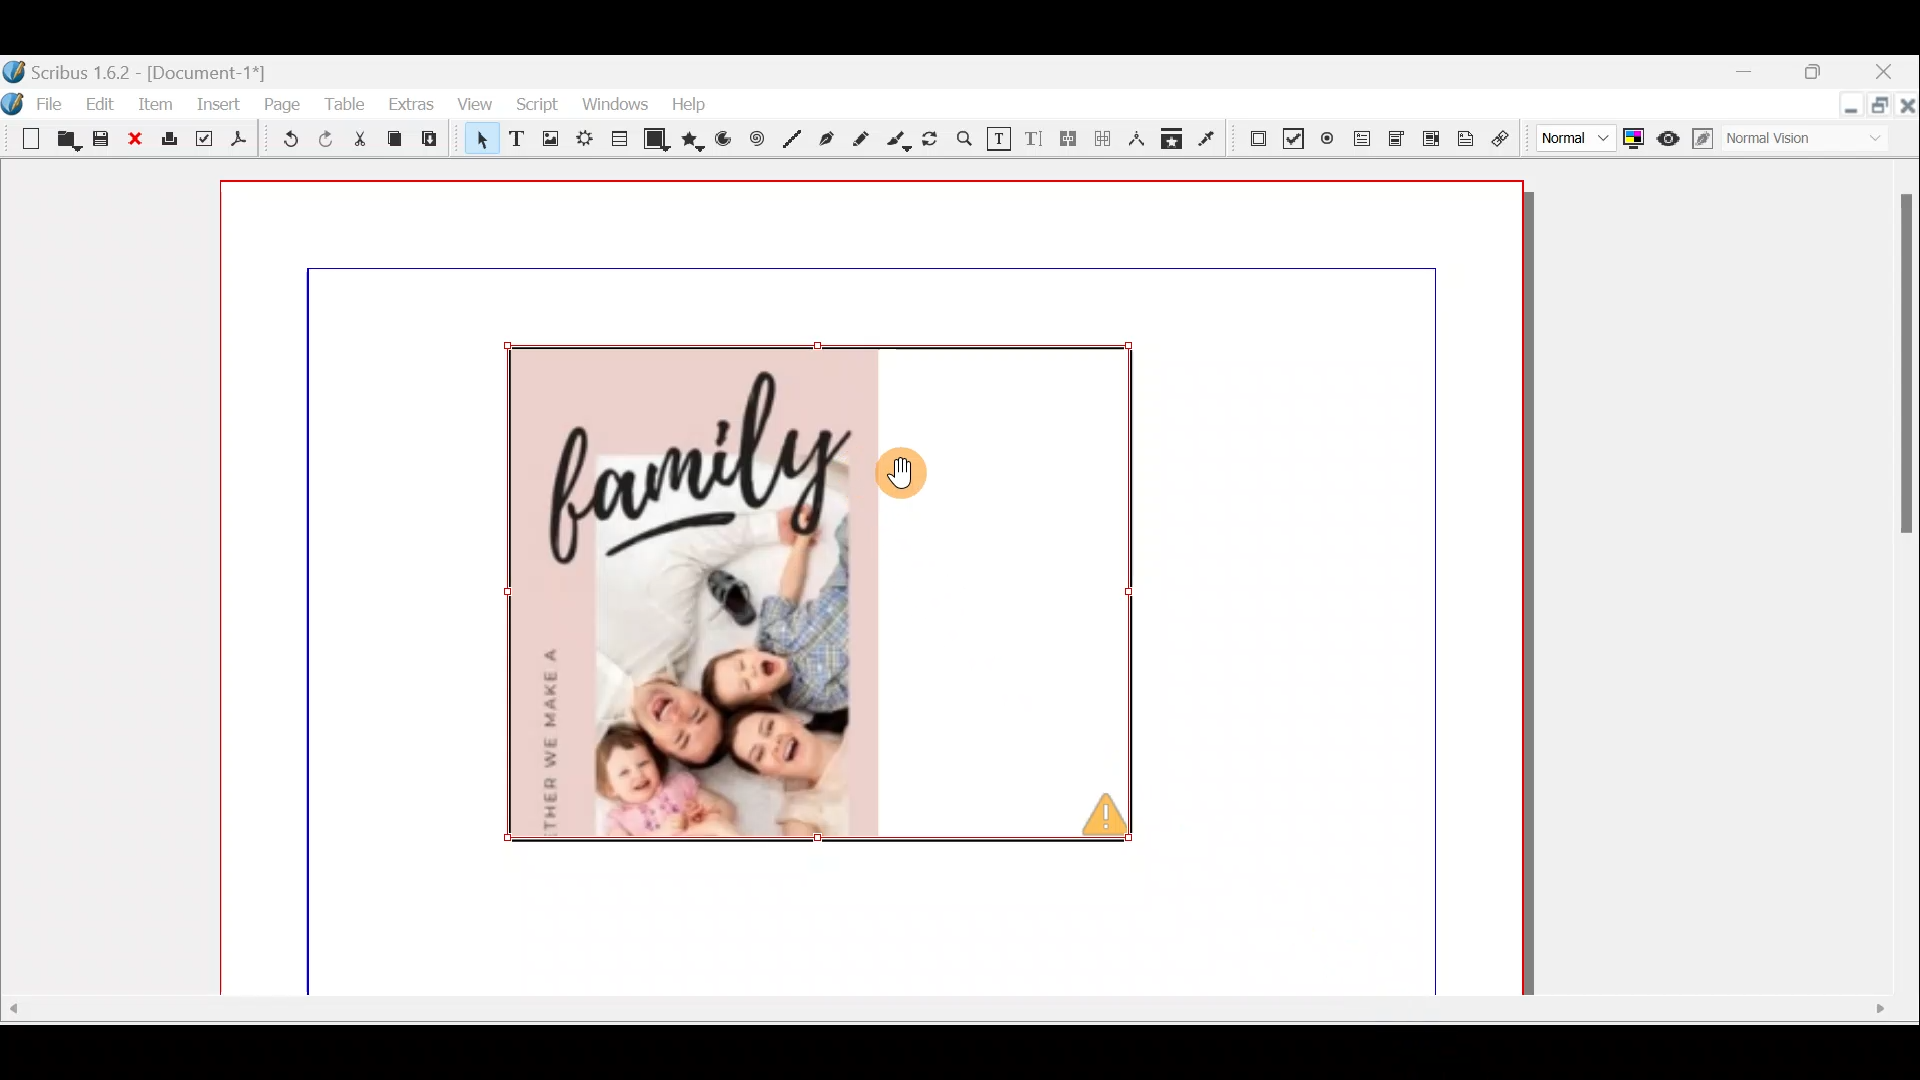 The width and height of the screenshot is (1920, 1080). I want to click on Link annotation, so click(1503, 139).